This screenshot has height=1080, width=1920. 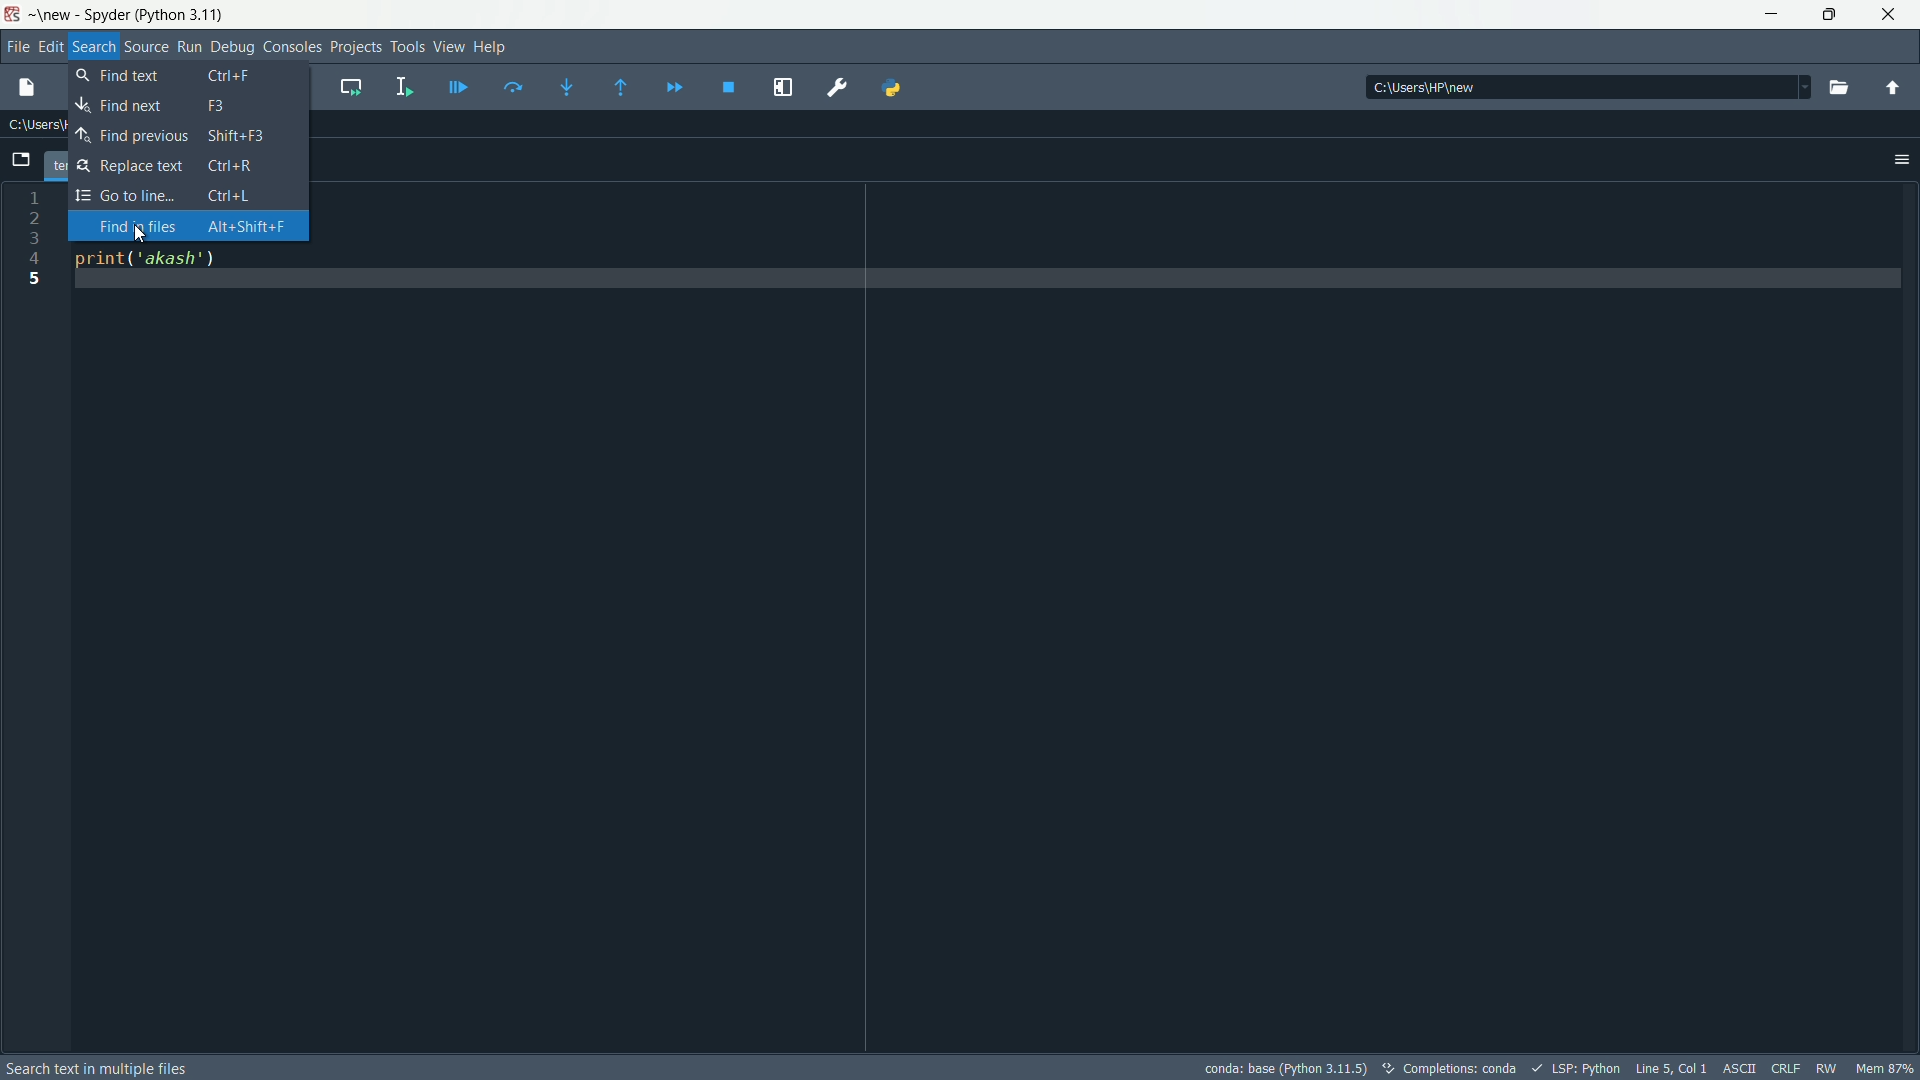 What do you see at coordinates (31, 89) in the screenshot?
I see `new file` at bounding box center [31, 89].